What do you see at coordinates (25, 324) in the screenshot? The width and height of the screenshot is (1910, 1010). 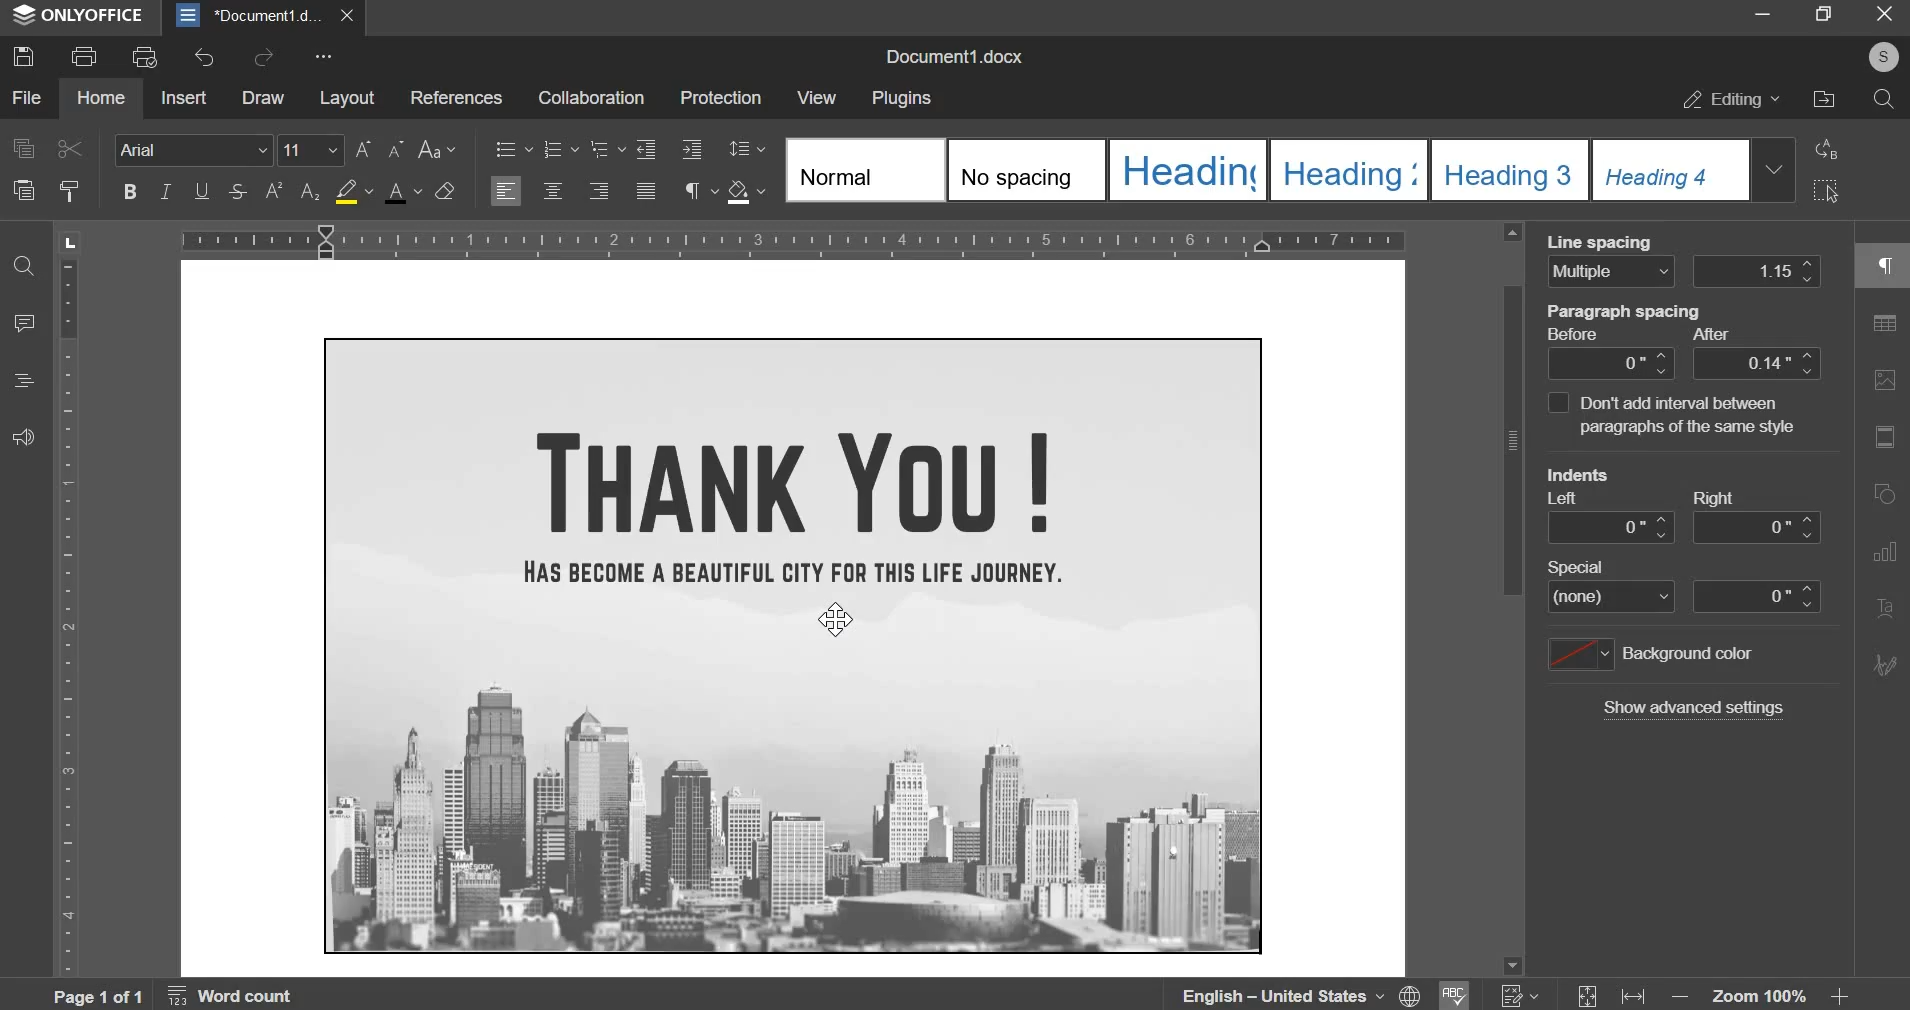 I see `comment` at bounding box center [25, 324].